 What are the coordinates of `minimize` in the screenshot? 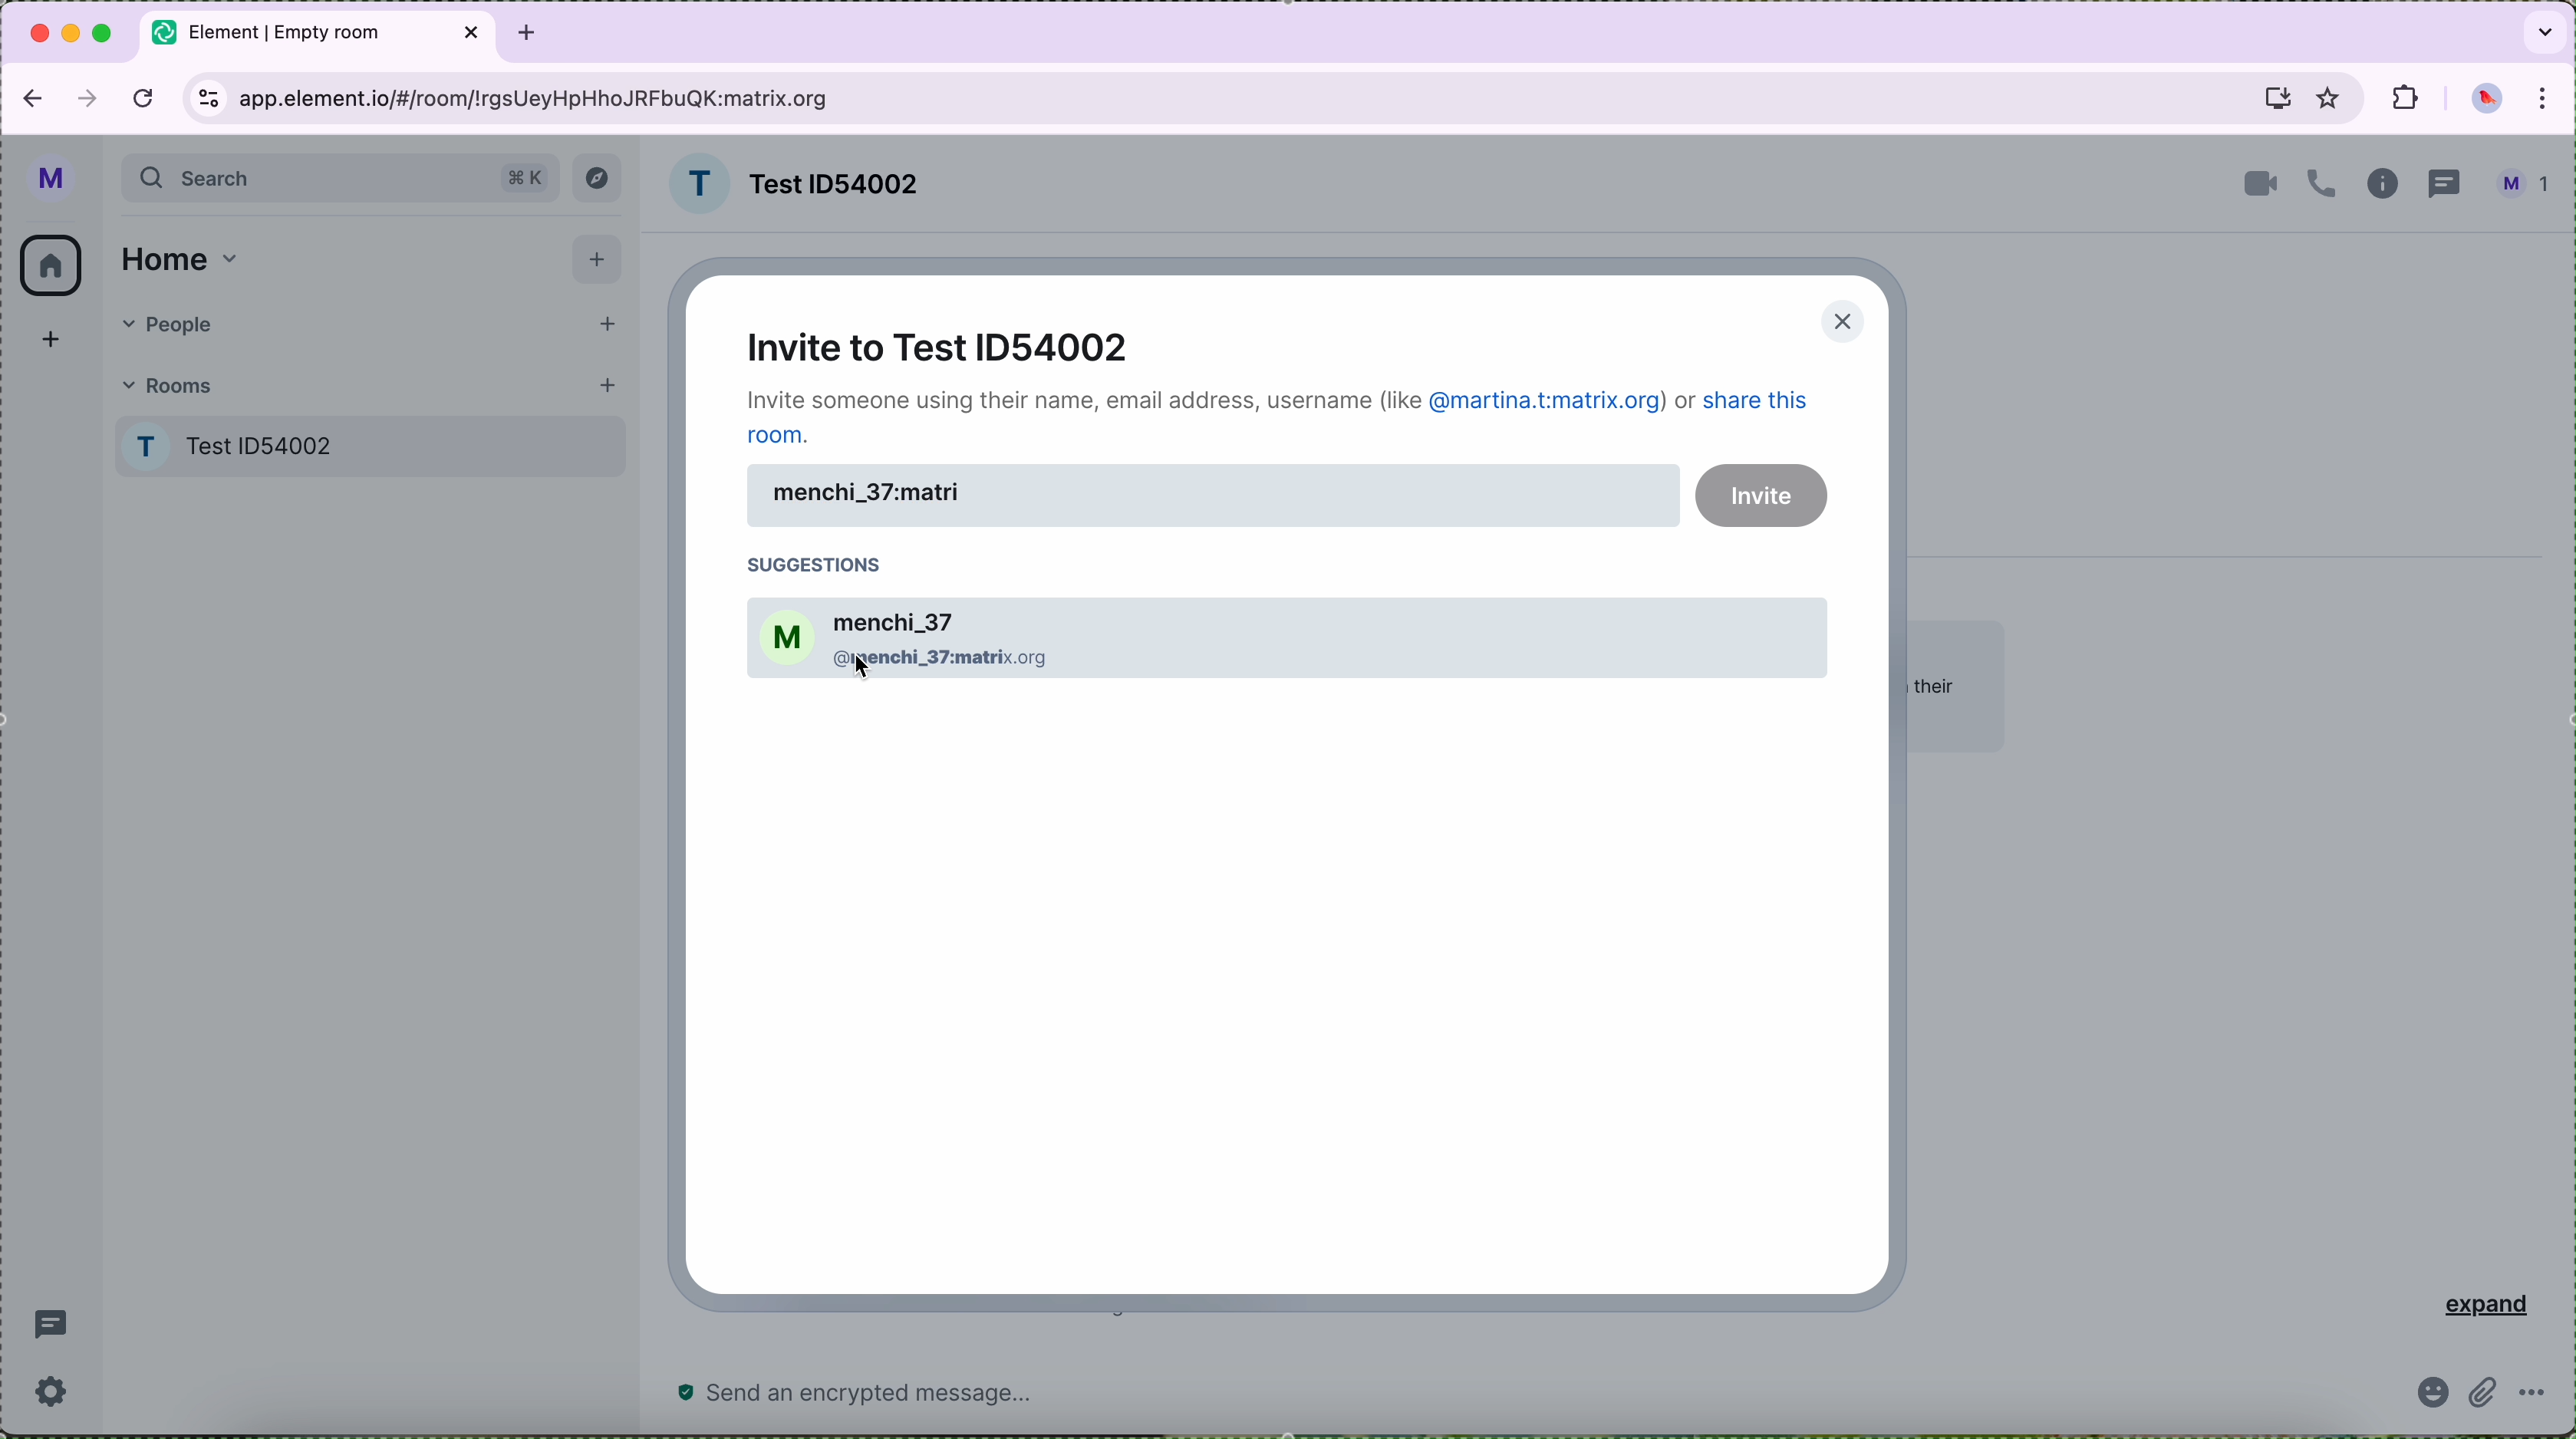 It's located at (75, 33).